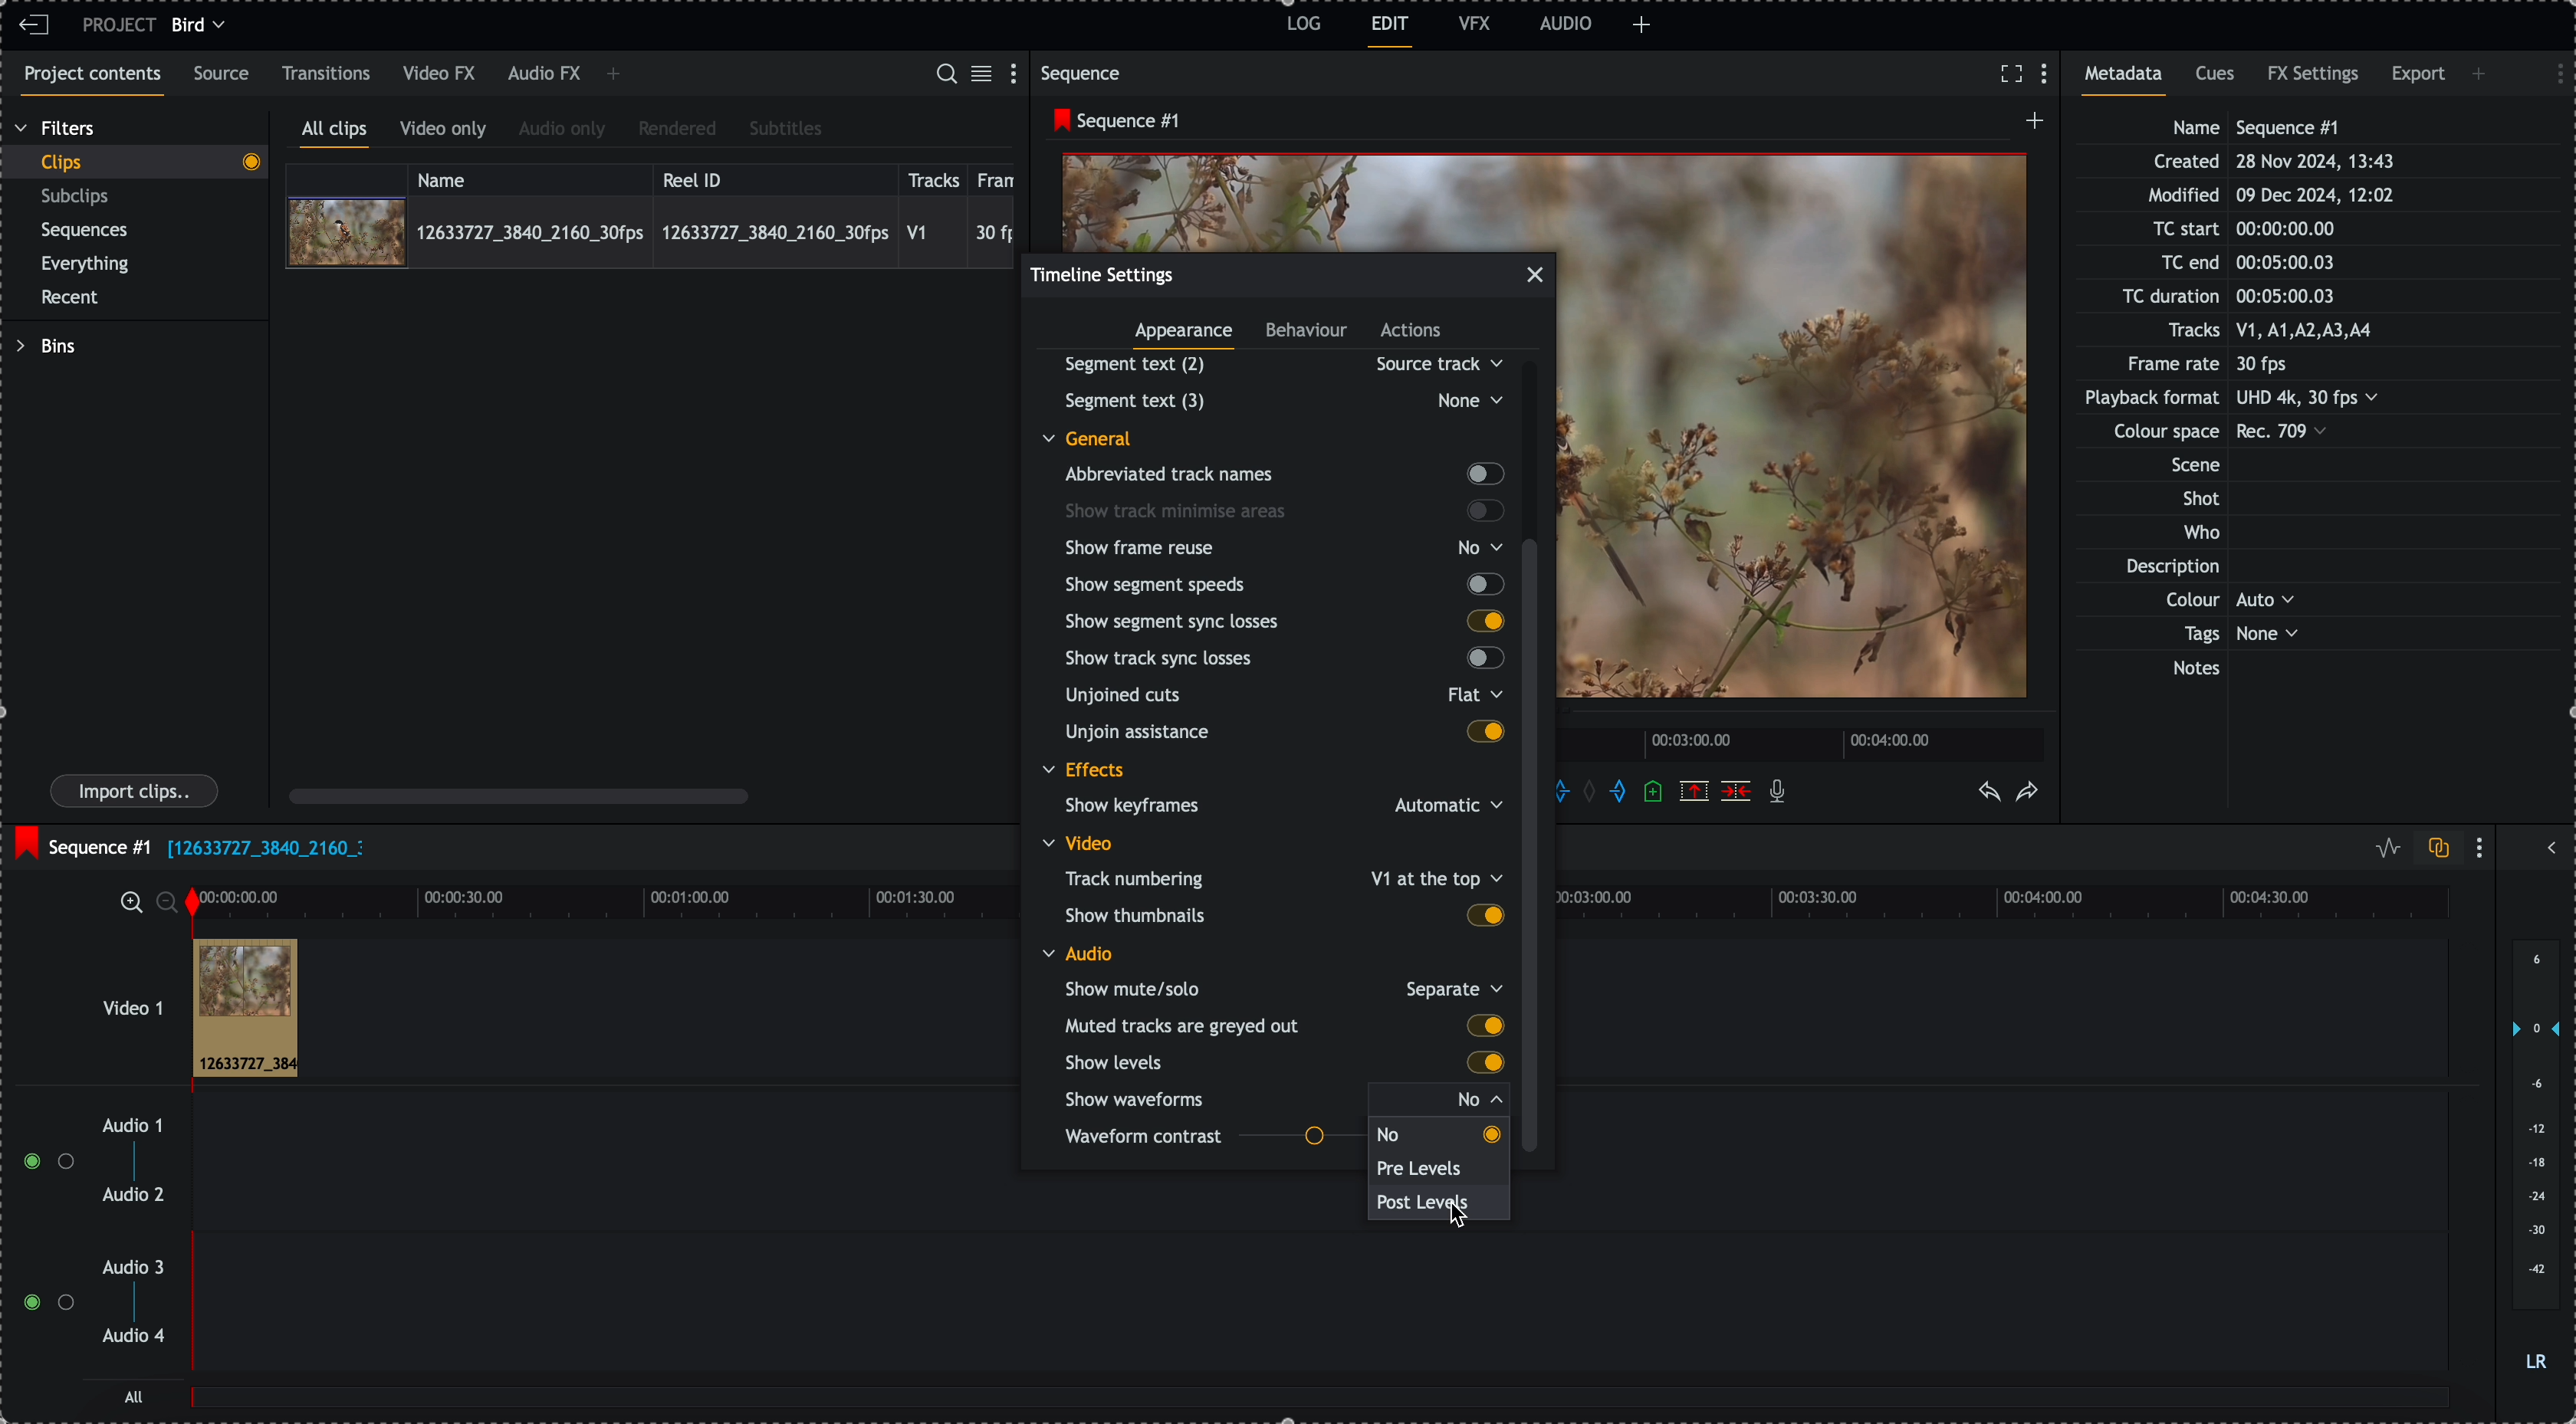 The height and width of the screenshot is (1424, 2576). What do you see at coordinates (985, 75) in the screenshot?
I see `toggle between list and tile view` at bounding box center [985, 75].